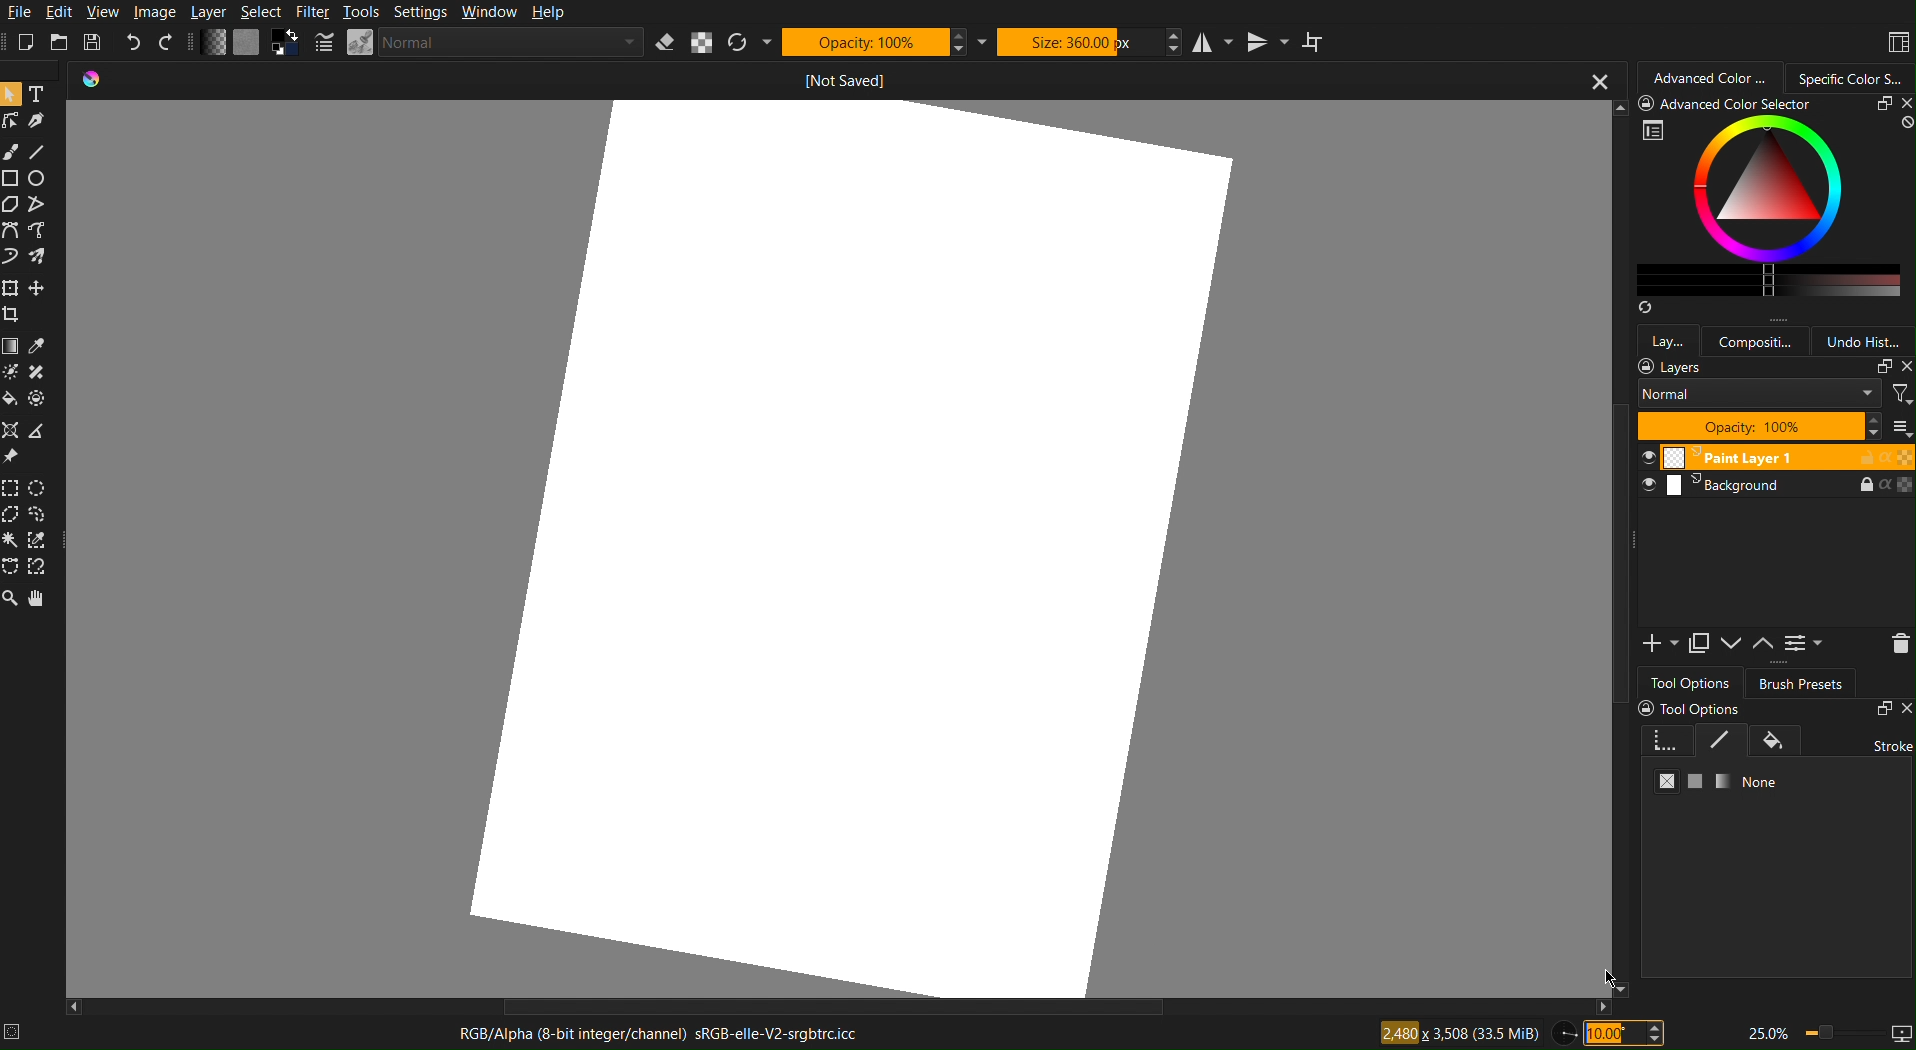 This screenshot has height=1050, width=1916. What do you see at coordinates (1078, 41) in the screenshot?
I see `Size` at bounding box center [1078, 41].